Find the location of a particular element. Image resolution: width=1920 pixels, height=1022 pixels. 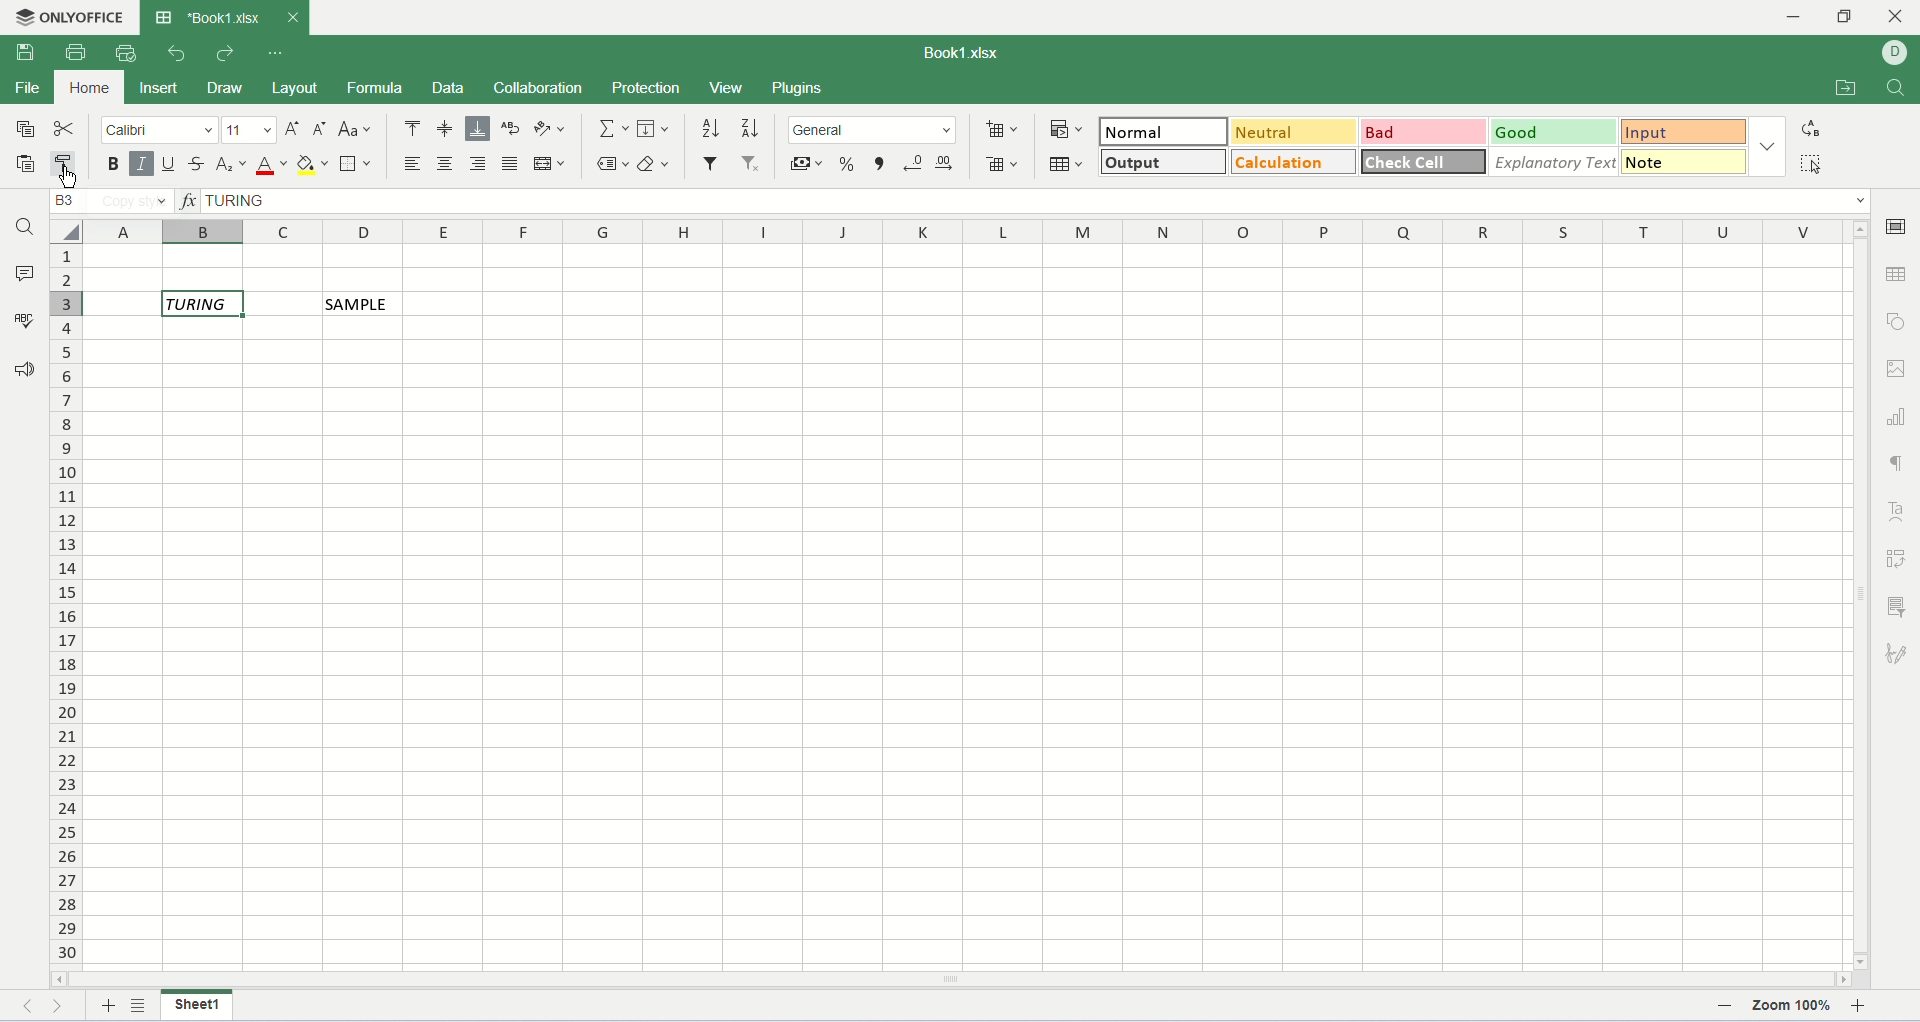

previous is located at coordinates (35, 1009).